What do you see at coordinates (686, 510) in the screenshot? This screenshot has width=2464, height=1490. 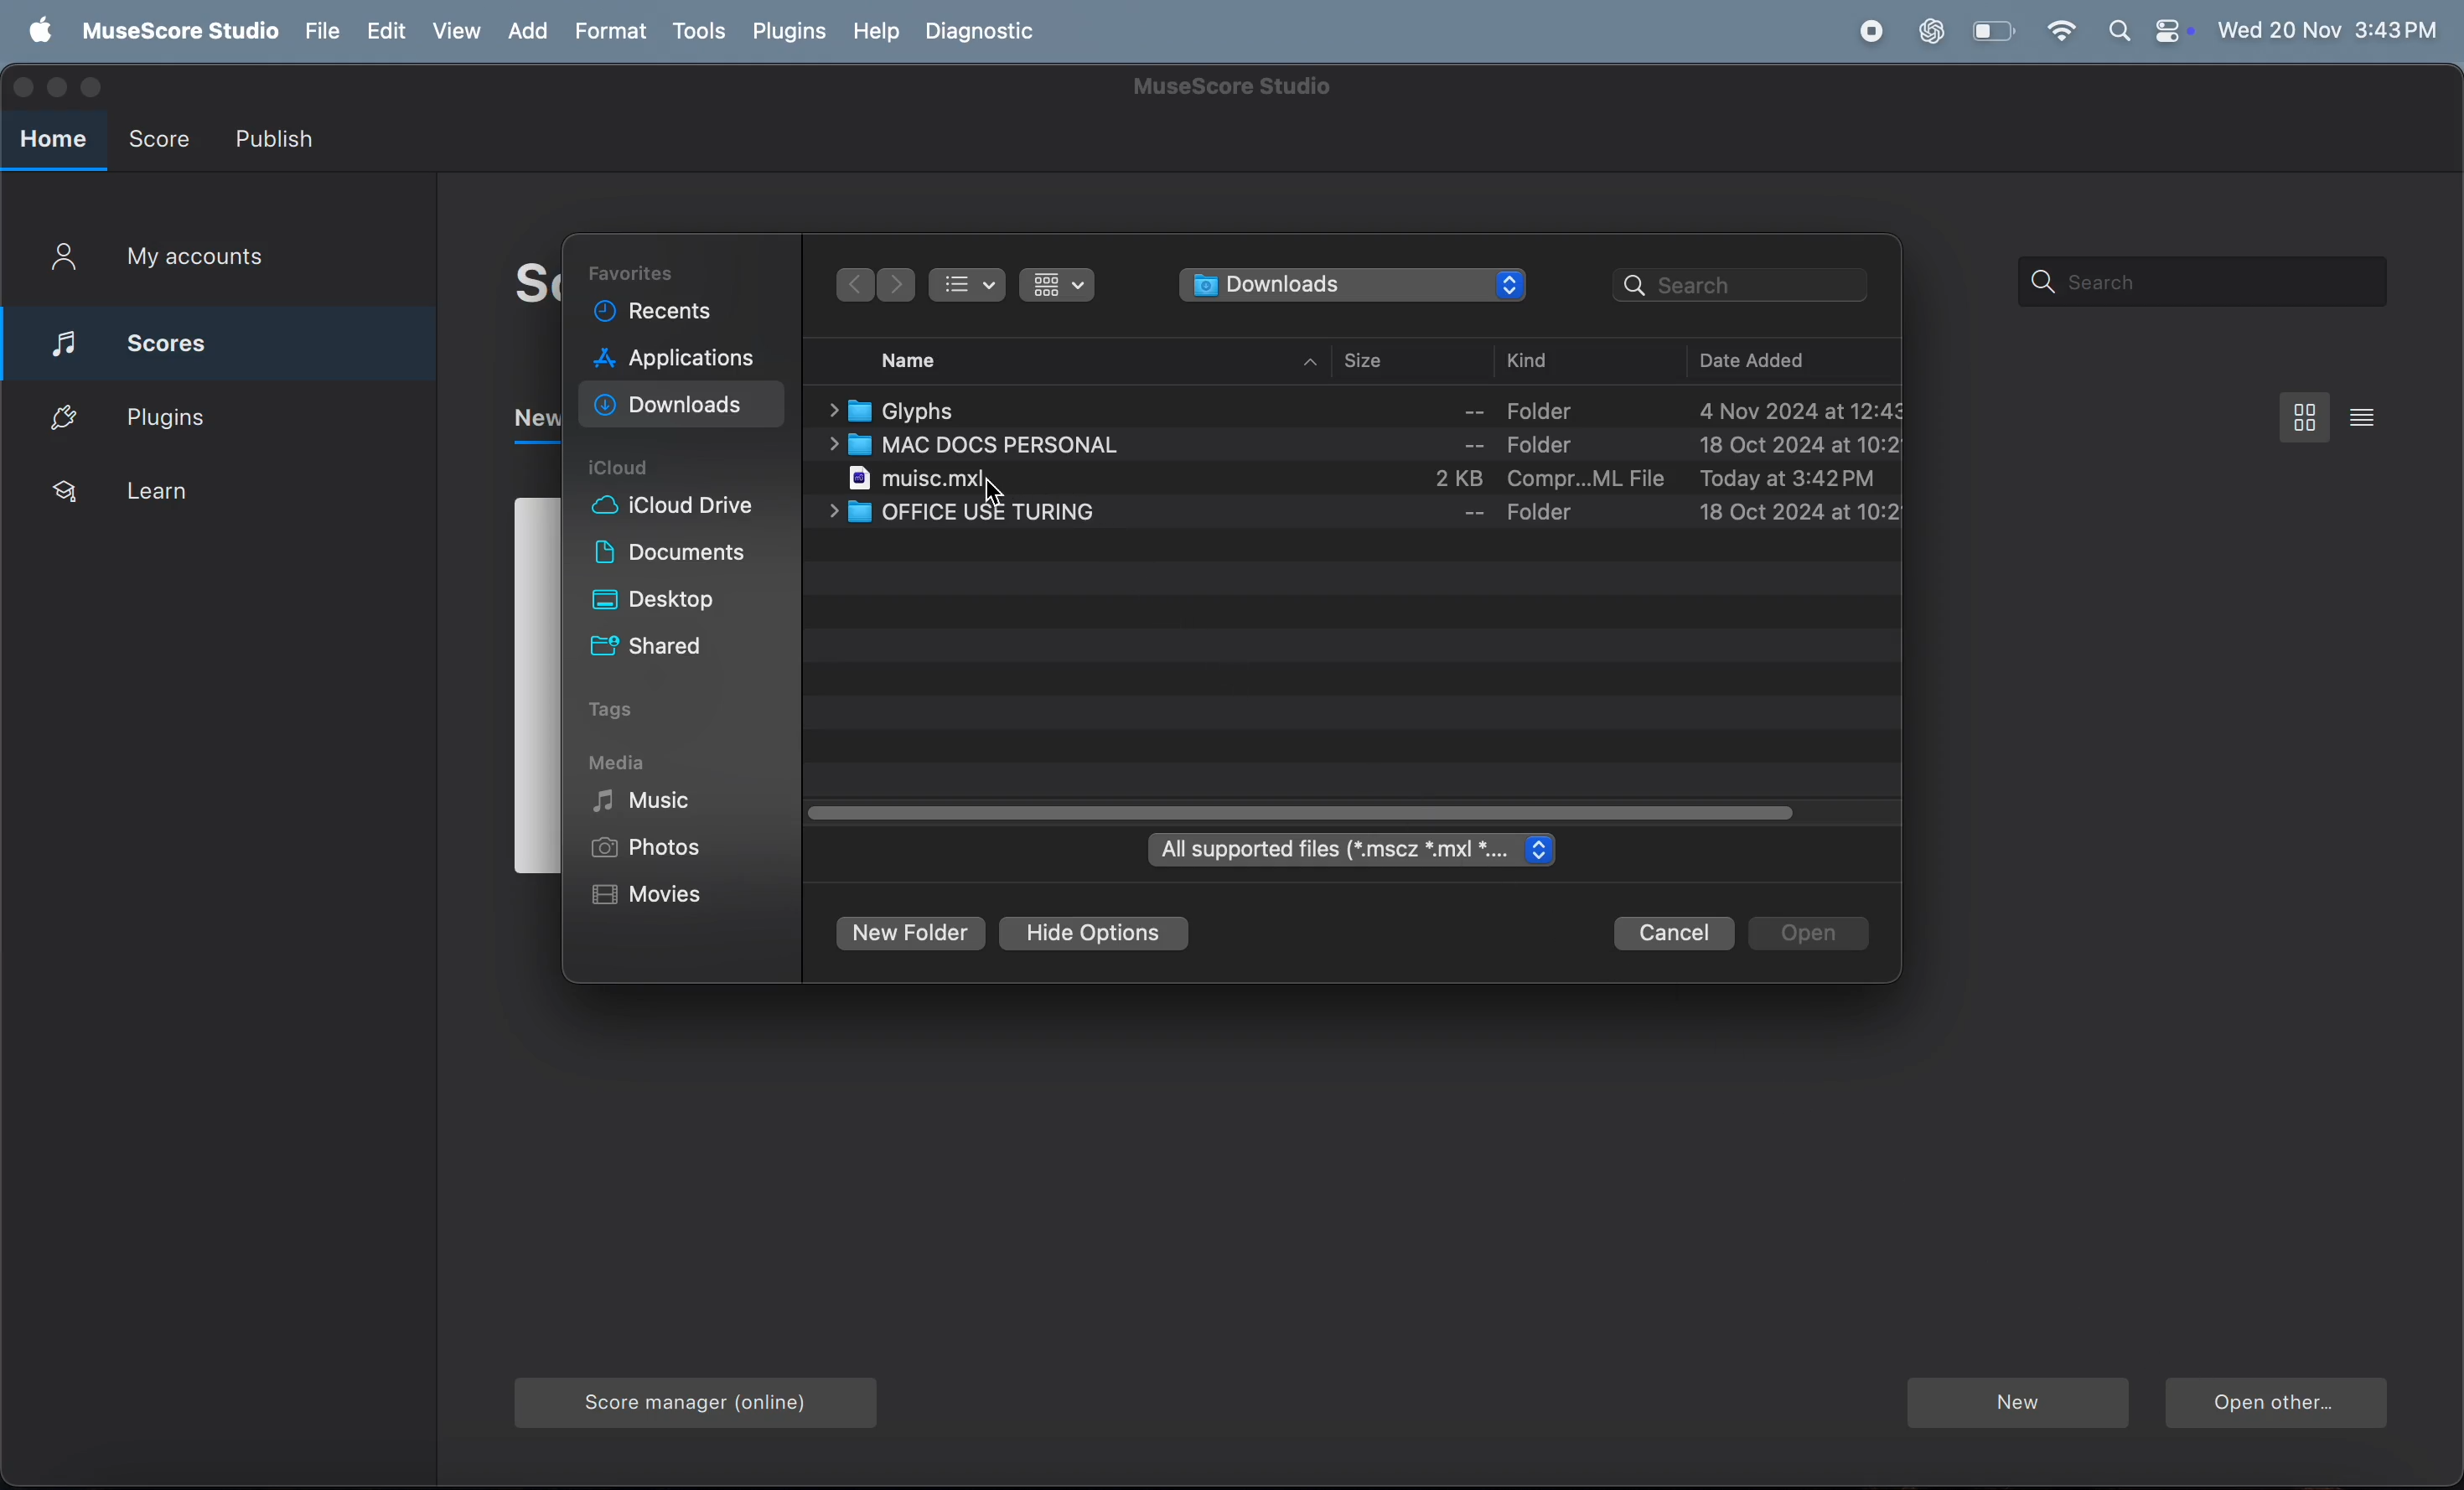 I see `i cloud drive` at bounding box center [686, 510].